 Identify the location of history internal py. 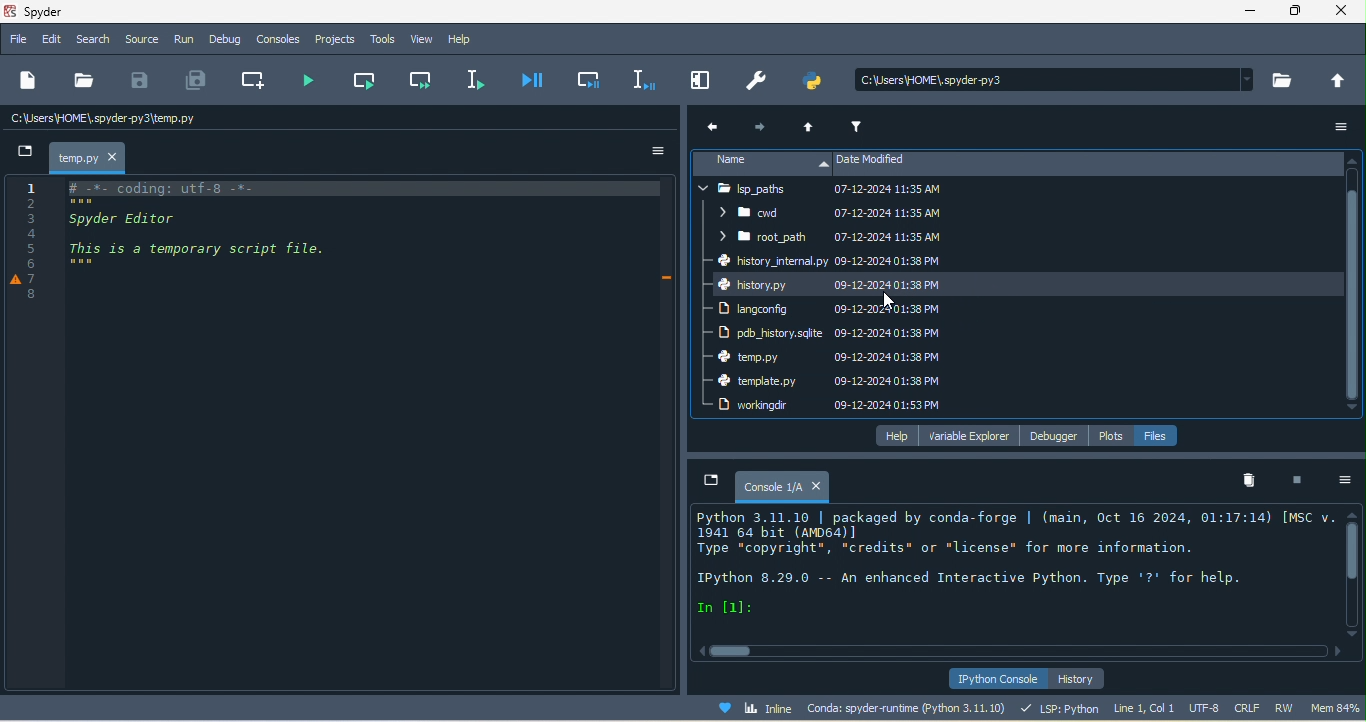
(765, 261).